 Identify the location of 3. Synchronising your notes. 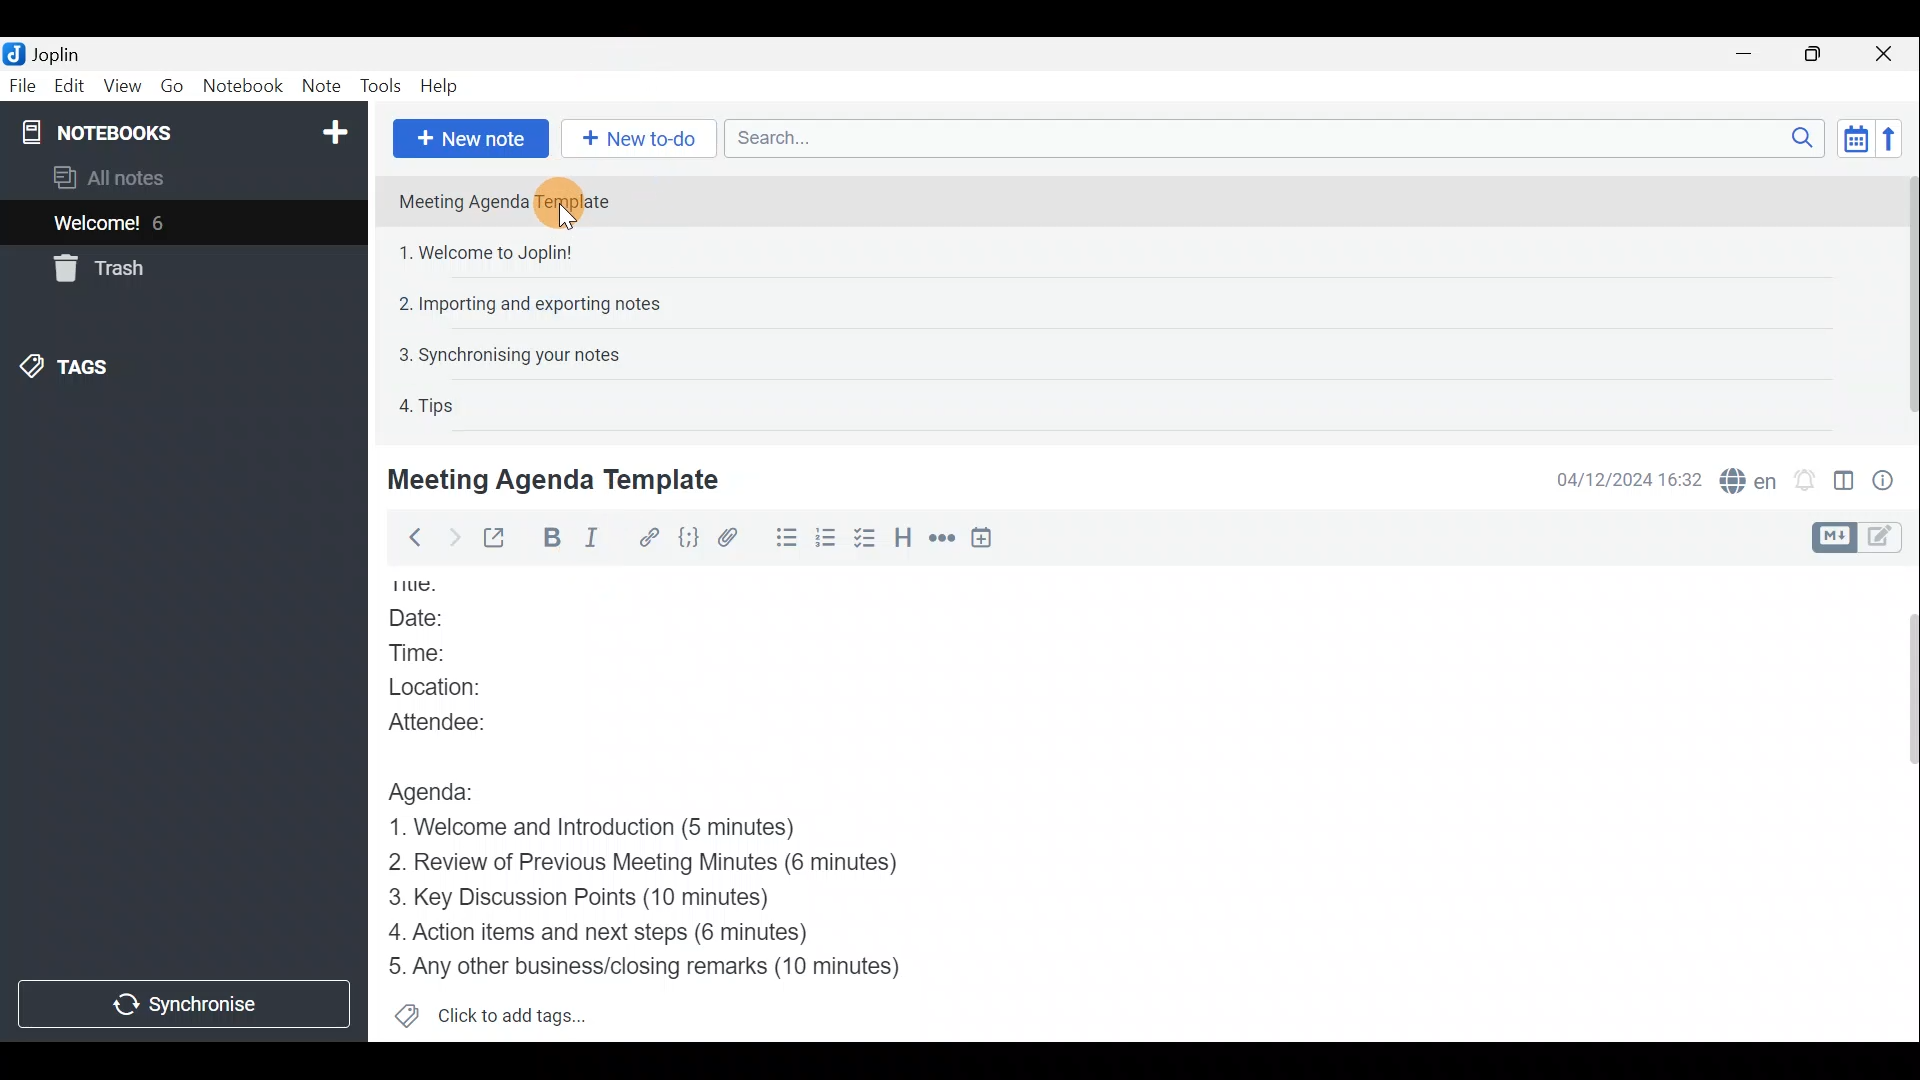
(509, 354).